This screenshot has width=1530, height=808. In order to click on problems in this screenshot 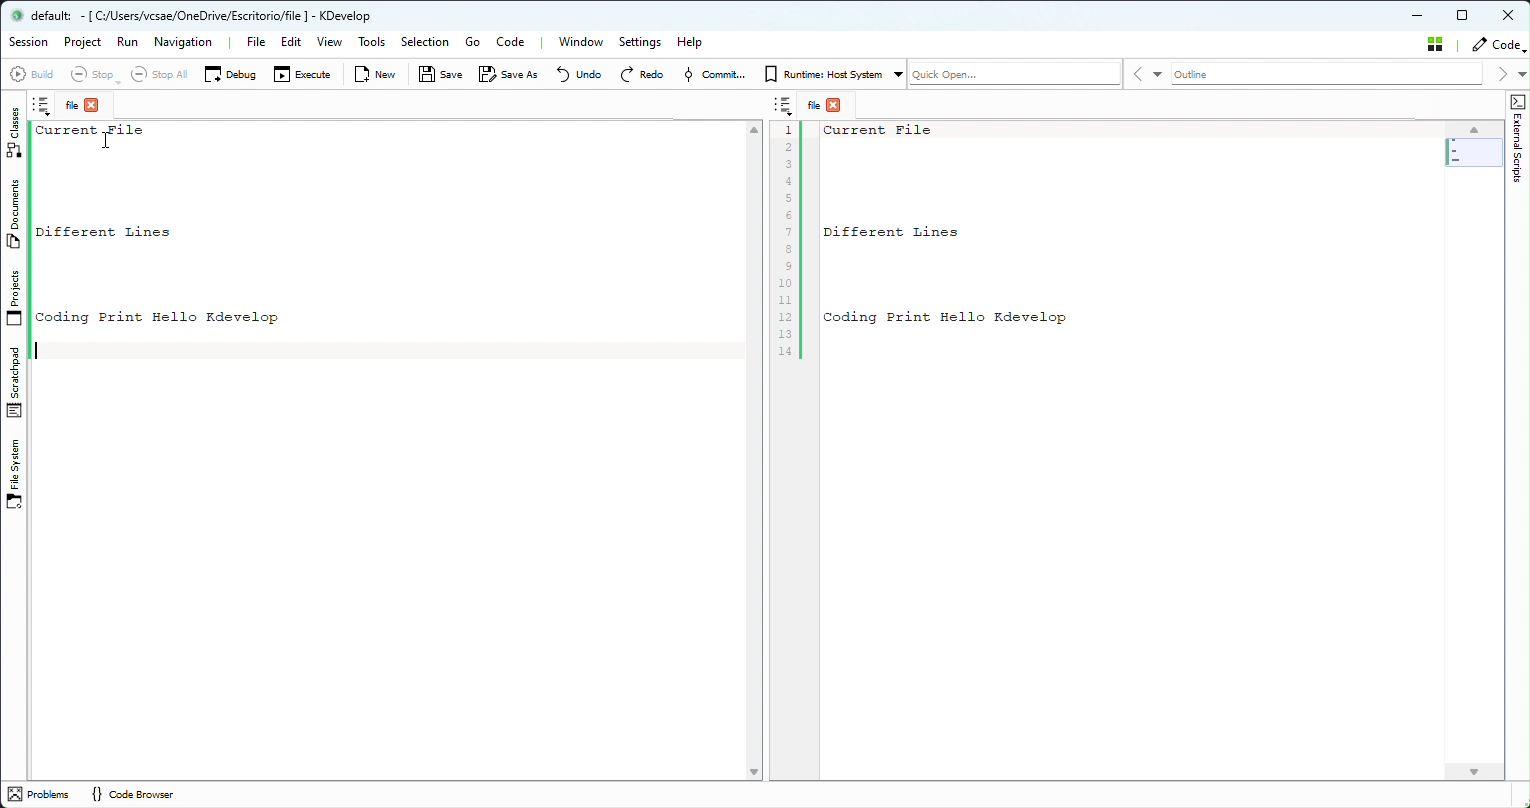, I will do `click(41, 794)`.